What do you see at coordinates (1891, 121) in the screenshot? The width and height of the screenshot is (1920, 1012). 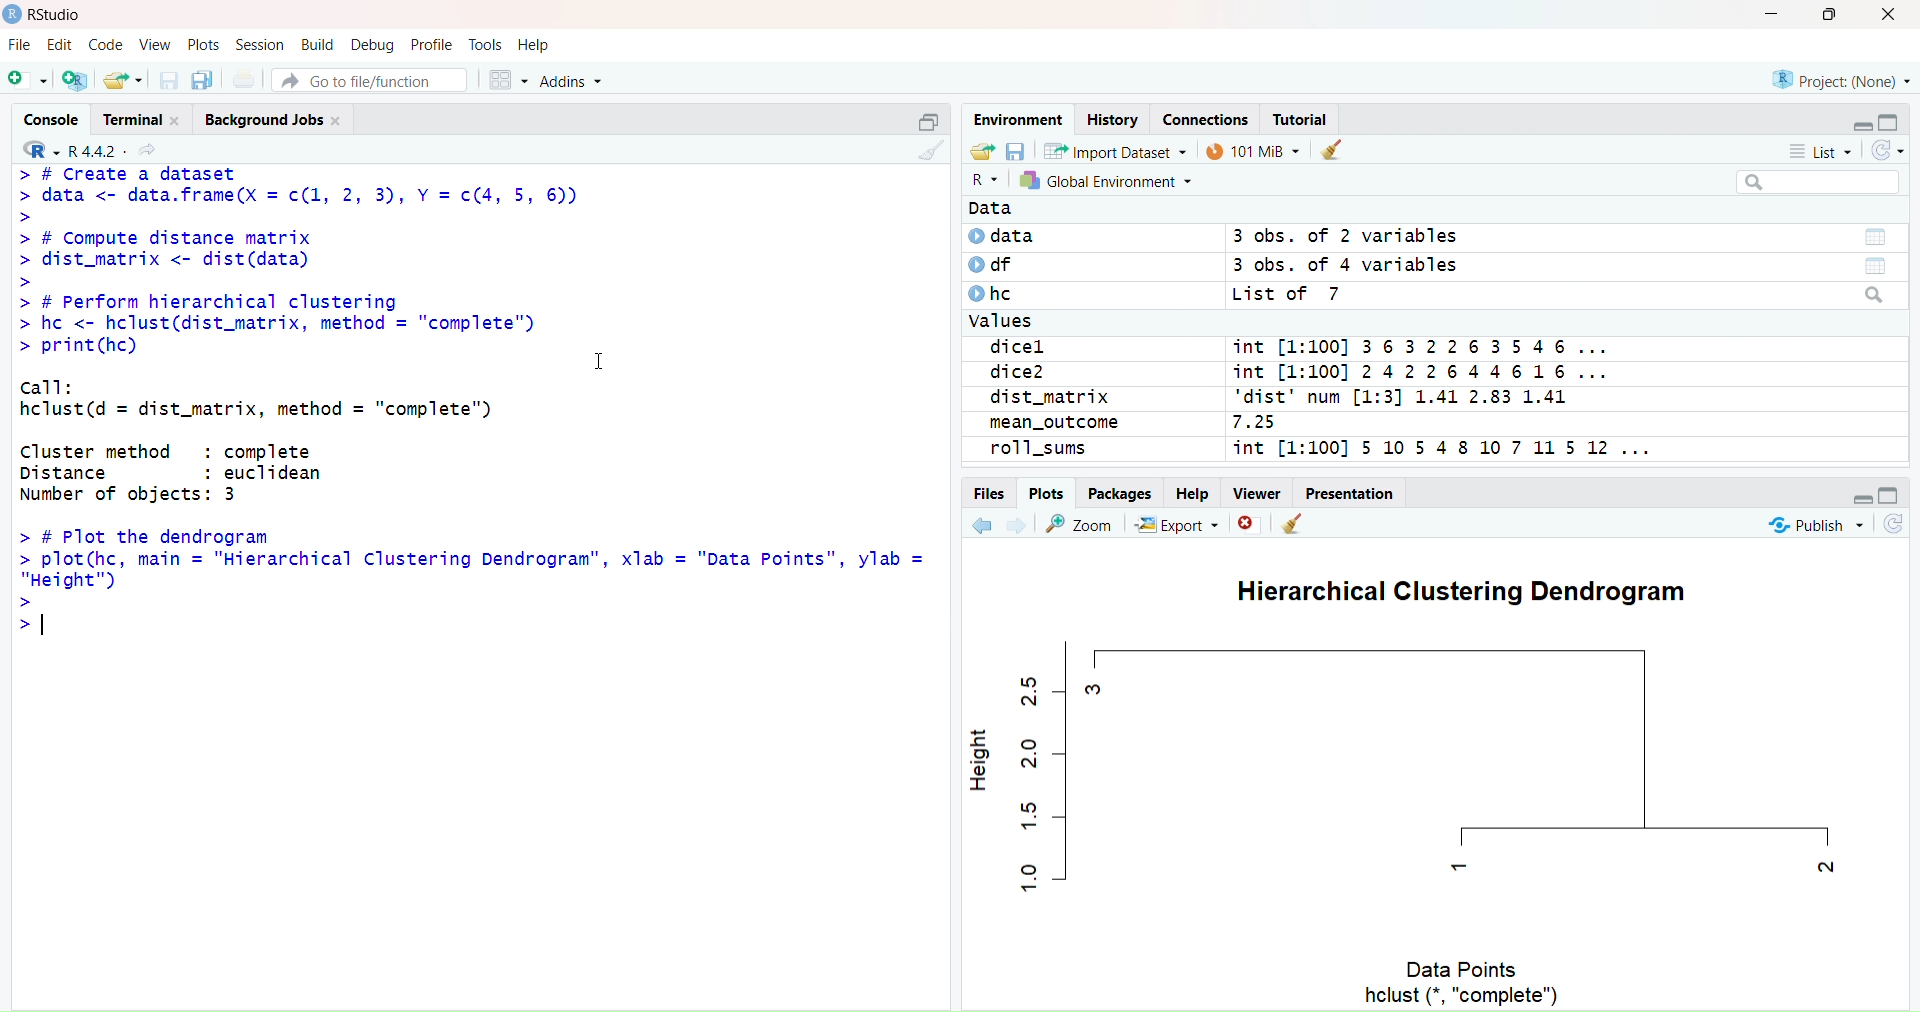 I see `Maximize` at bounding box center [1891, 121].